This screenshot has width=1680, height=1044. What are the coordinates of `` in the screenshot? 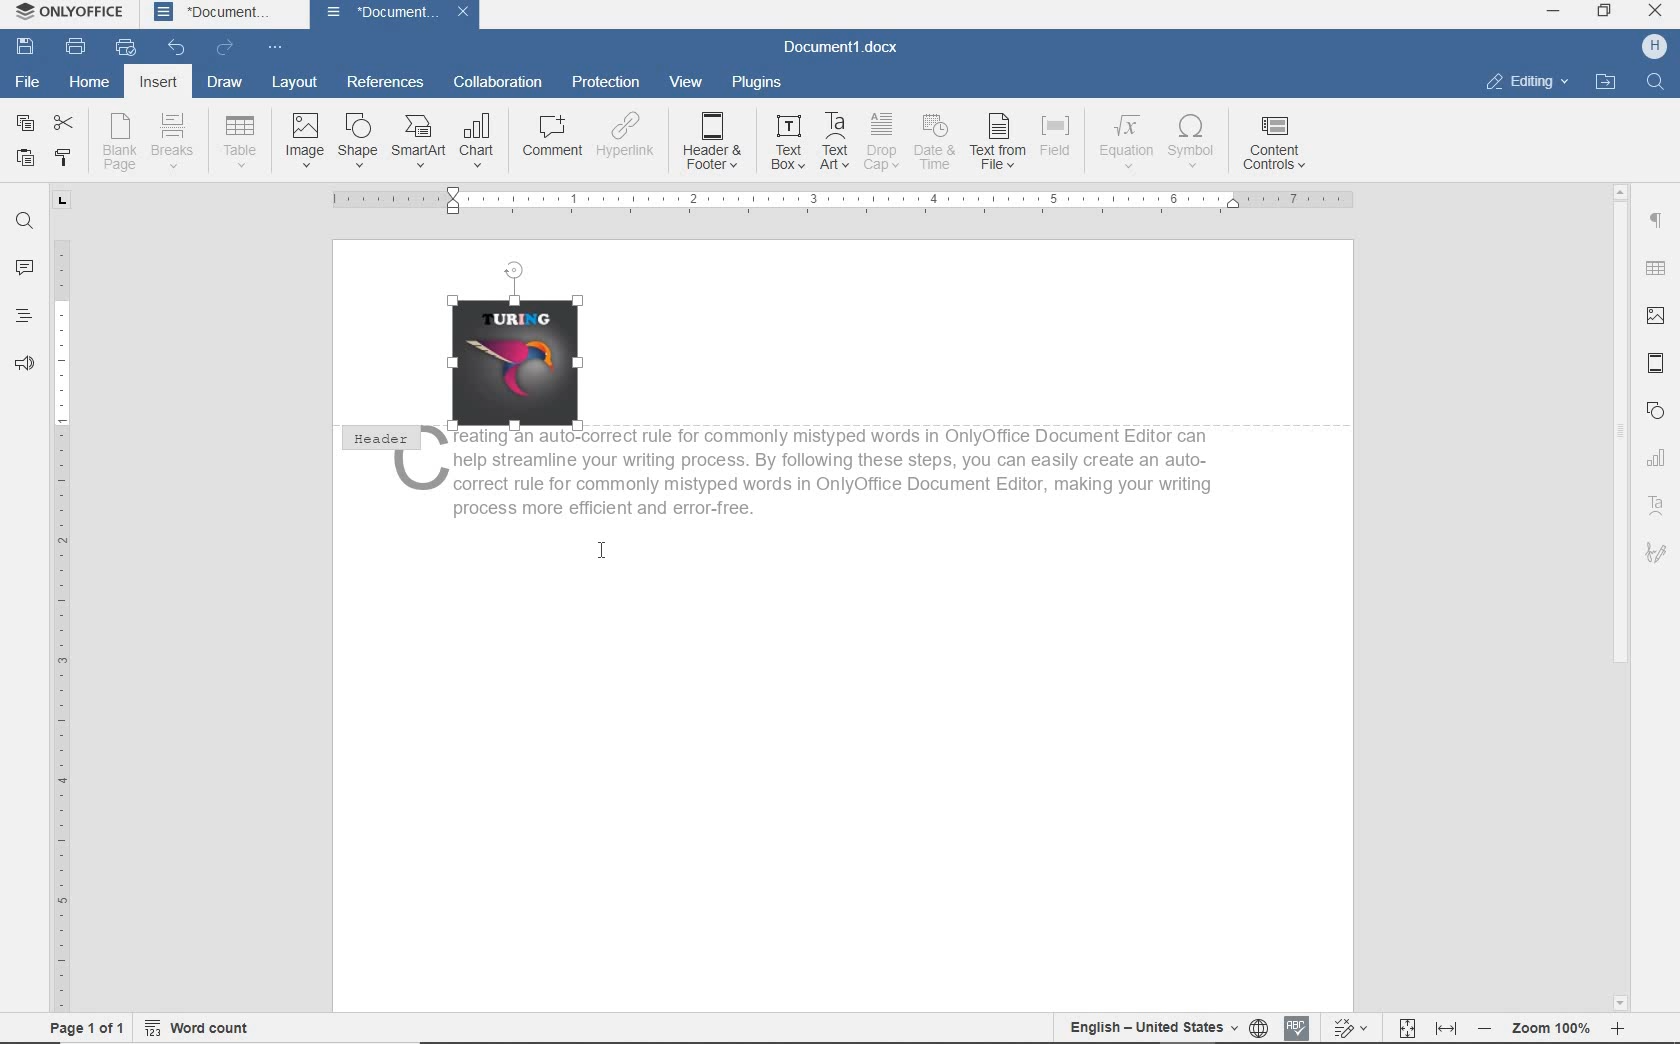 It's located at (1273, 141).